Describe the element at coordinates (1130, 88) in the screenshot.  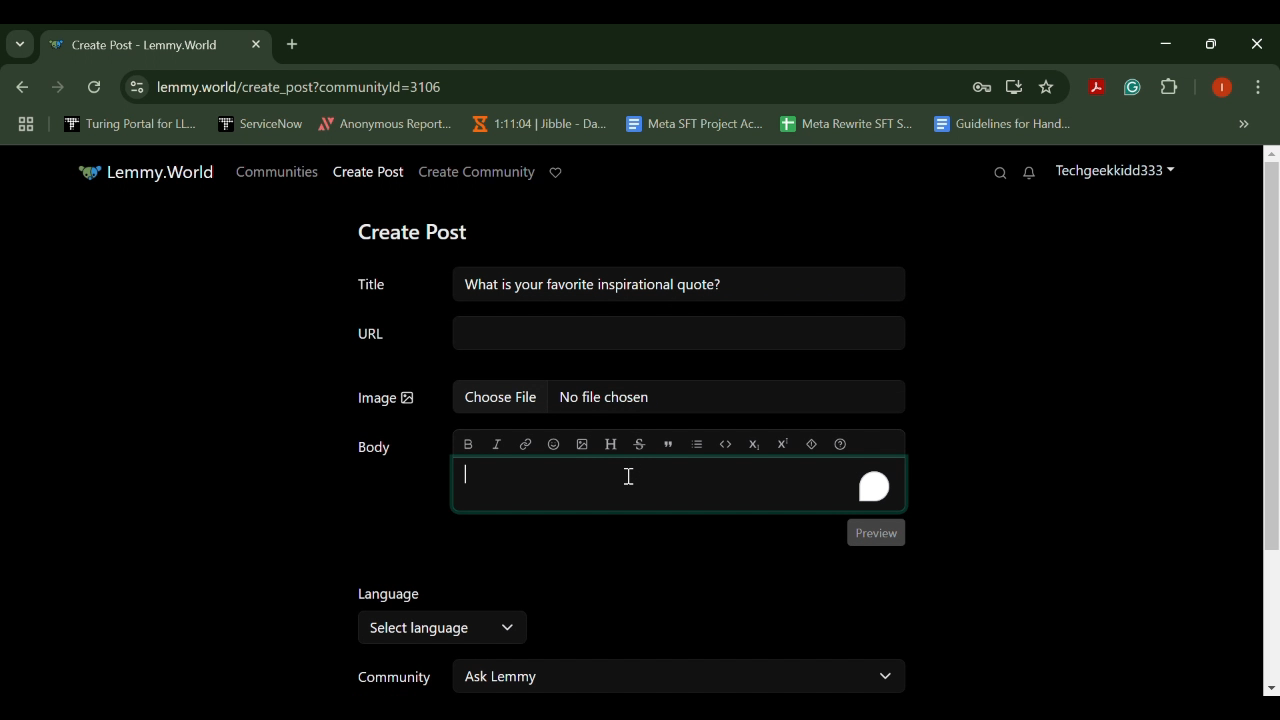
I see `Grammarly Extension` at that location.